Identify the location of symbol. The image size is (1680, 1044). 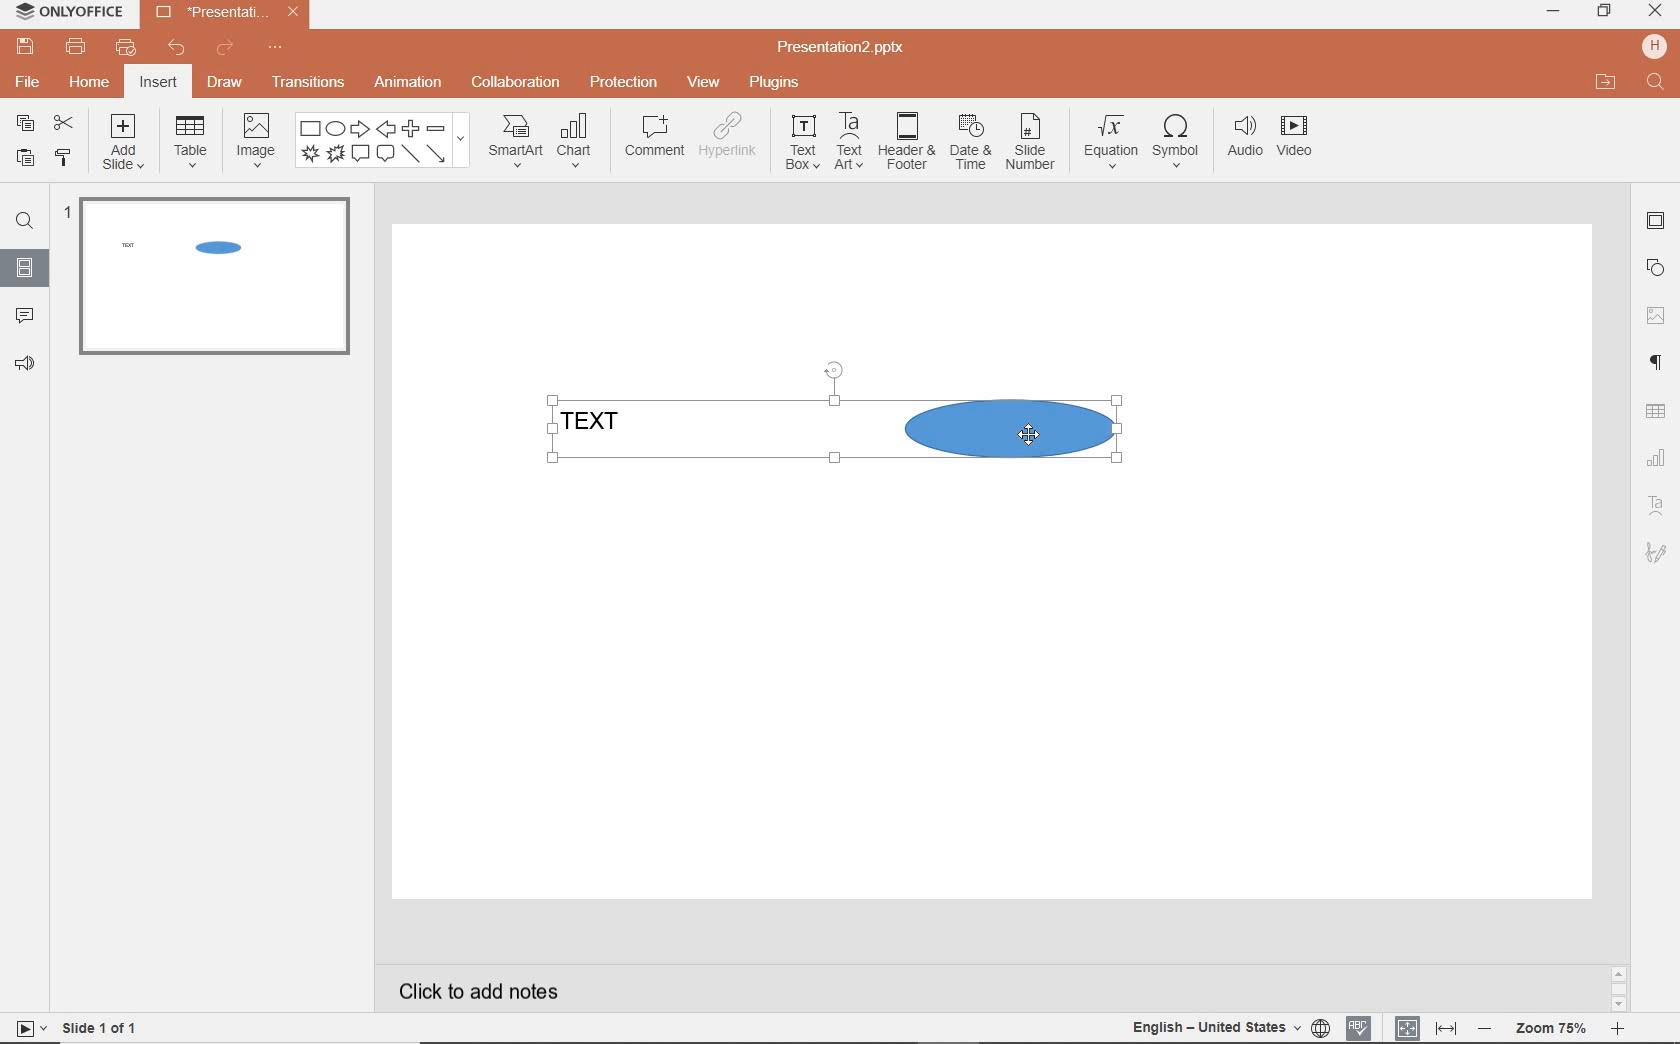
(1173, 145).